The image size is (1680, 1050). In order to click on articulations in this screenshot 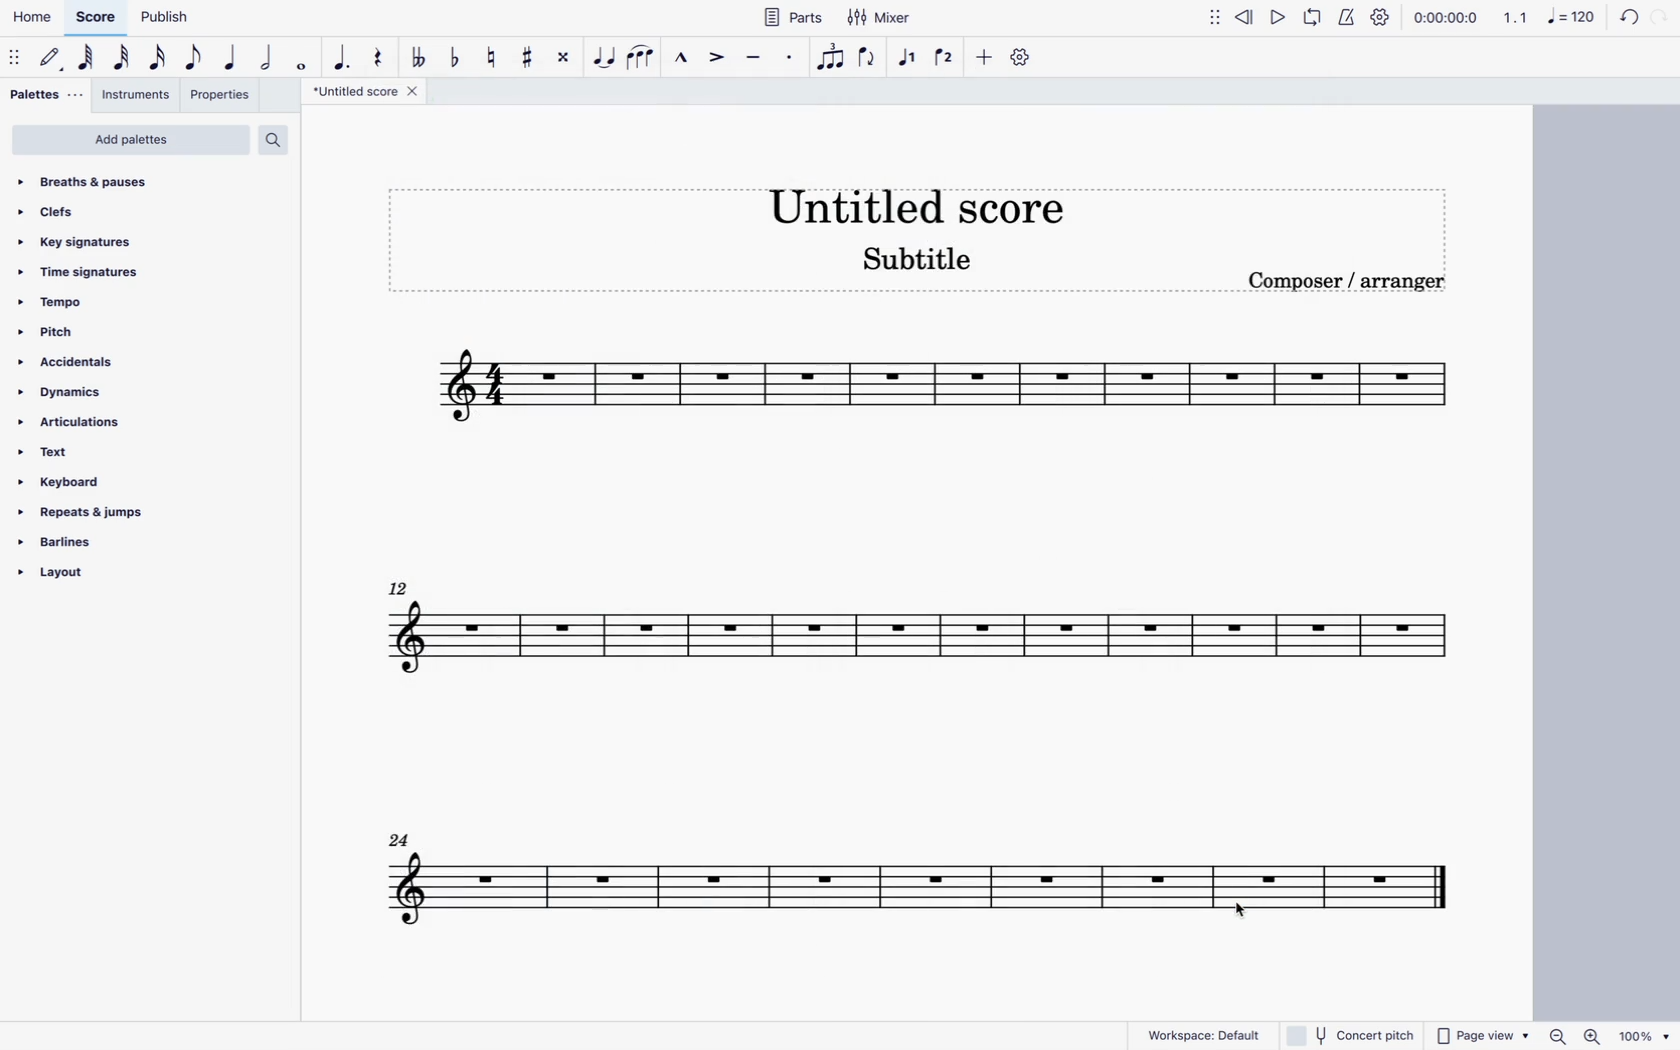, I will do `click(76, 424)`.